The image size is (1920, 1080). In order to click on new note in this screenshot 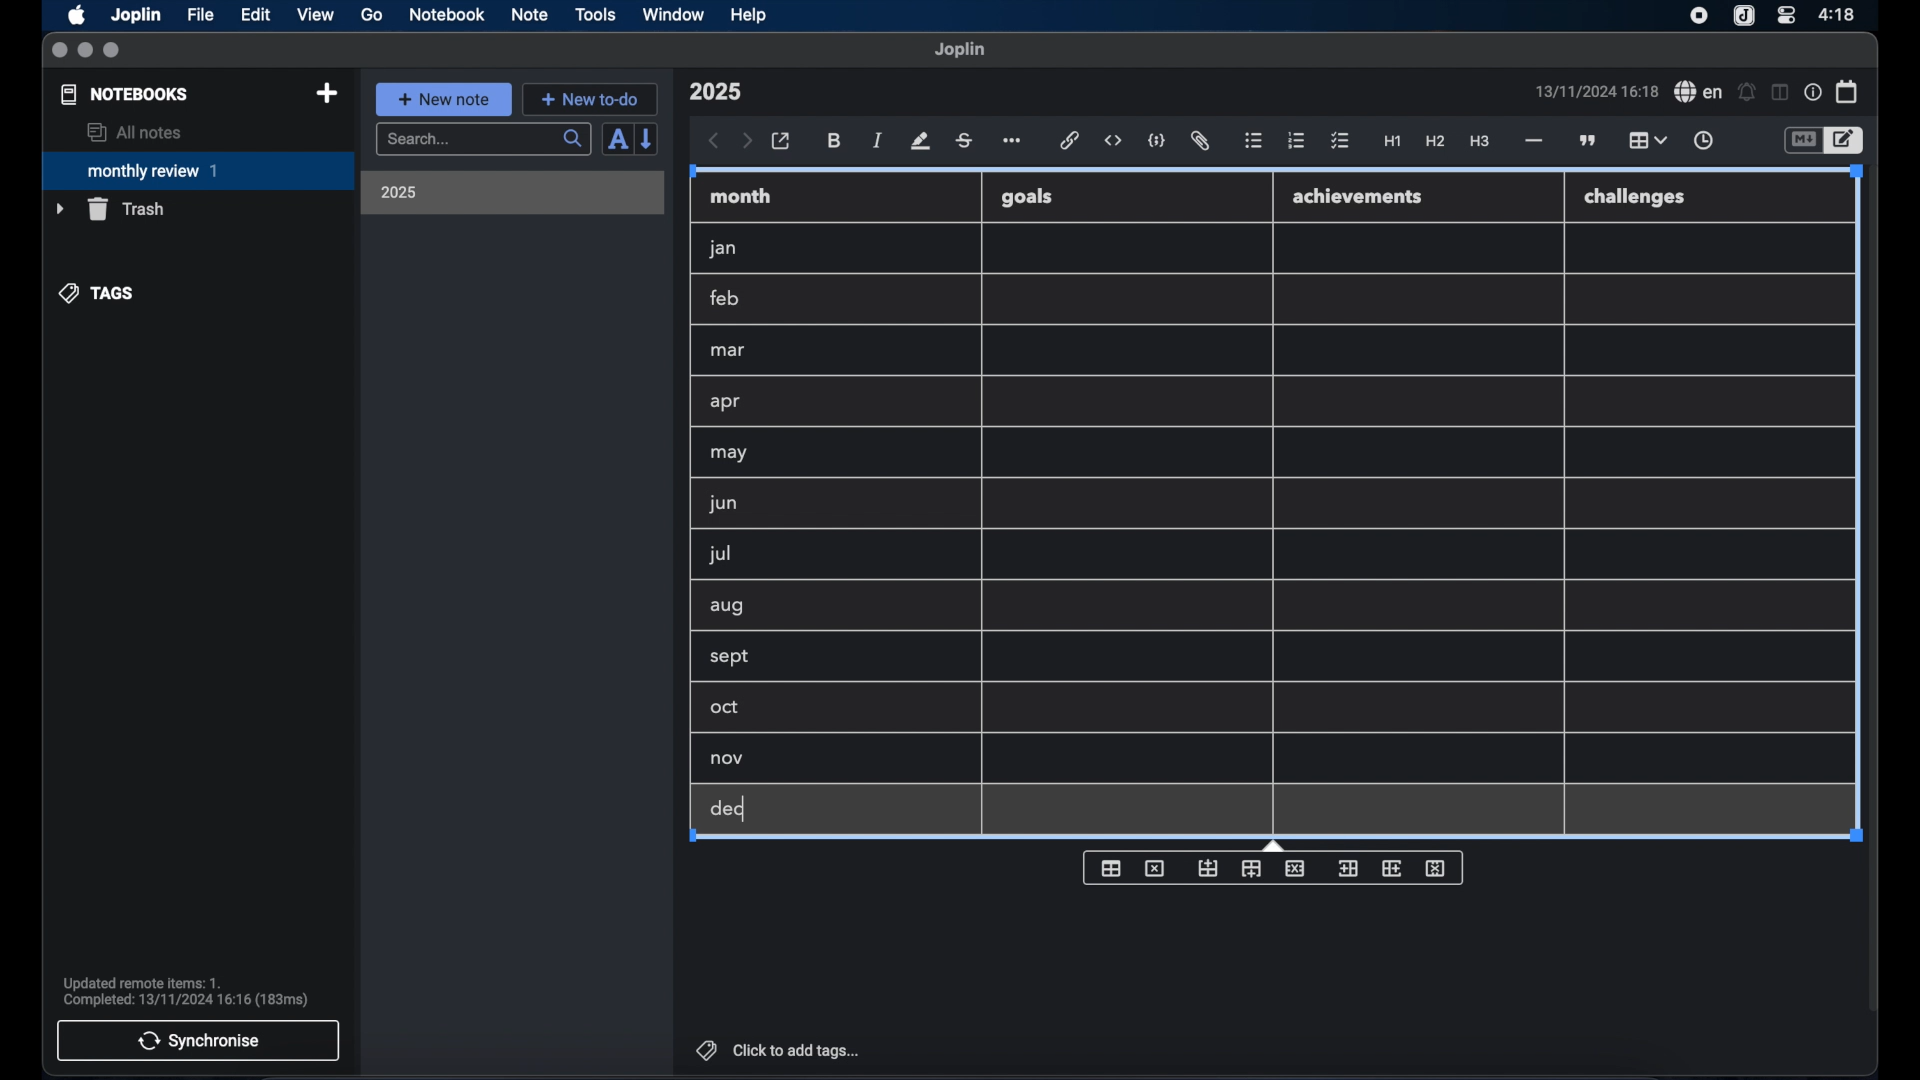, I will do `click(443, 99)`.